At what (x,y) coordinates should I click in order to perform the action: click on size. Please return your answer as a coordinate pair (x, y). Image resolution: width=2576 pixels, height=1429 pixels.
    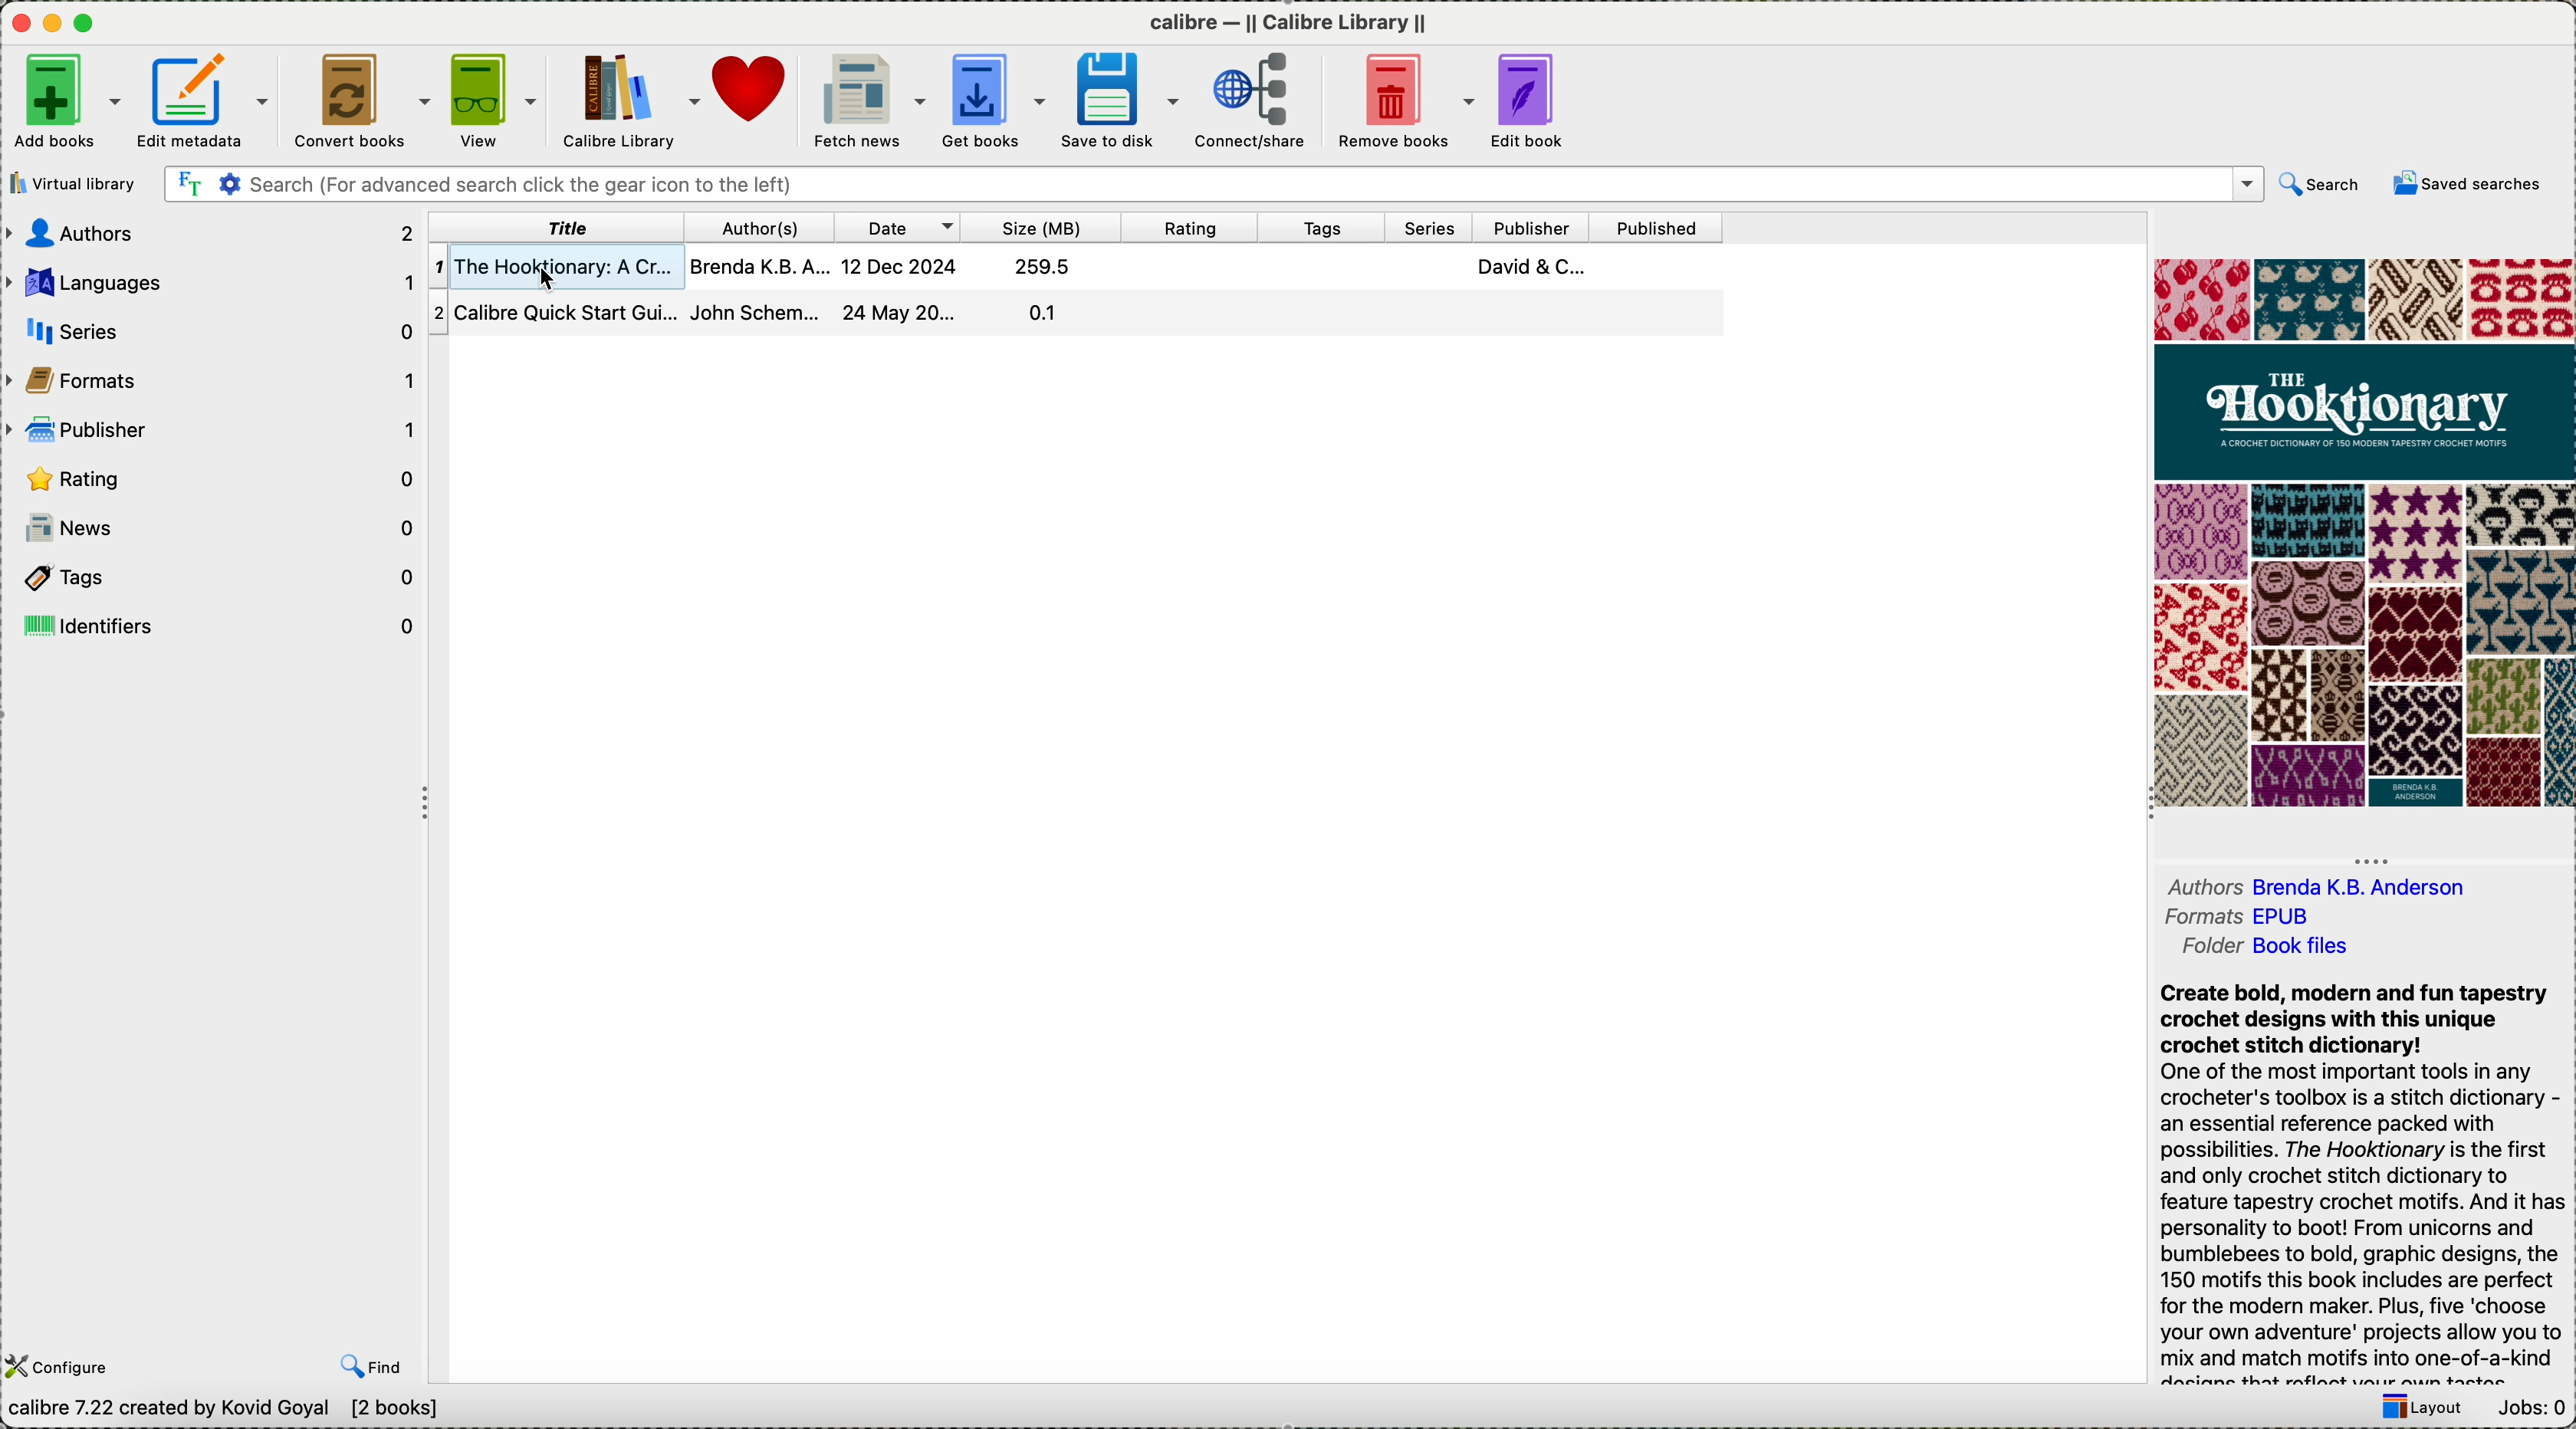
    Looking at the image, I should click on (1037, 228).